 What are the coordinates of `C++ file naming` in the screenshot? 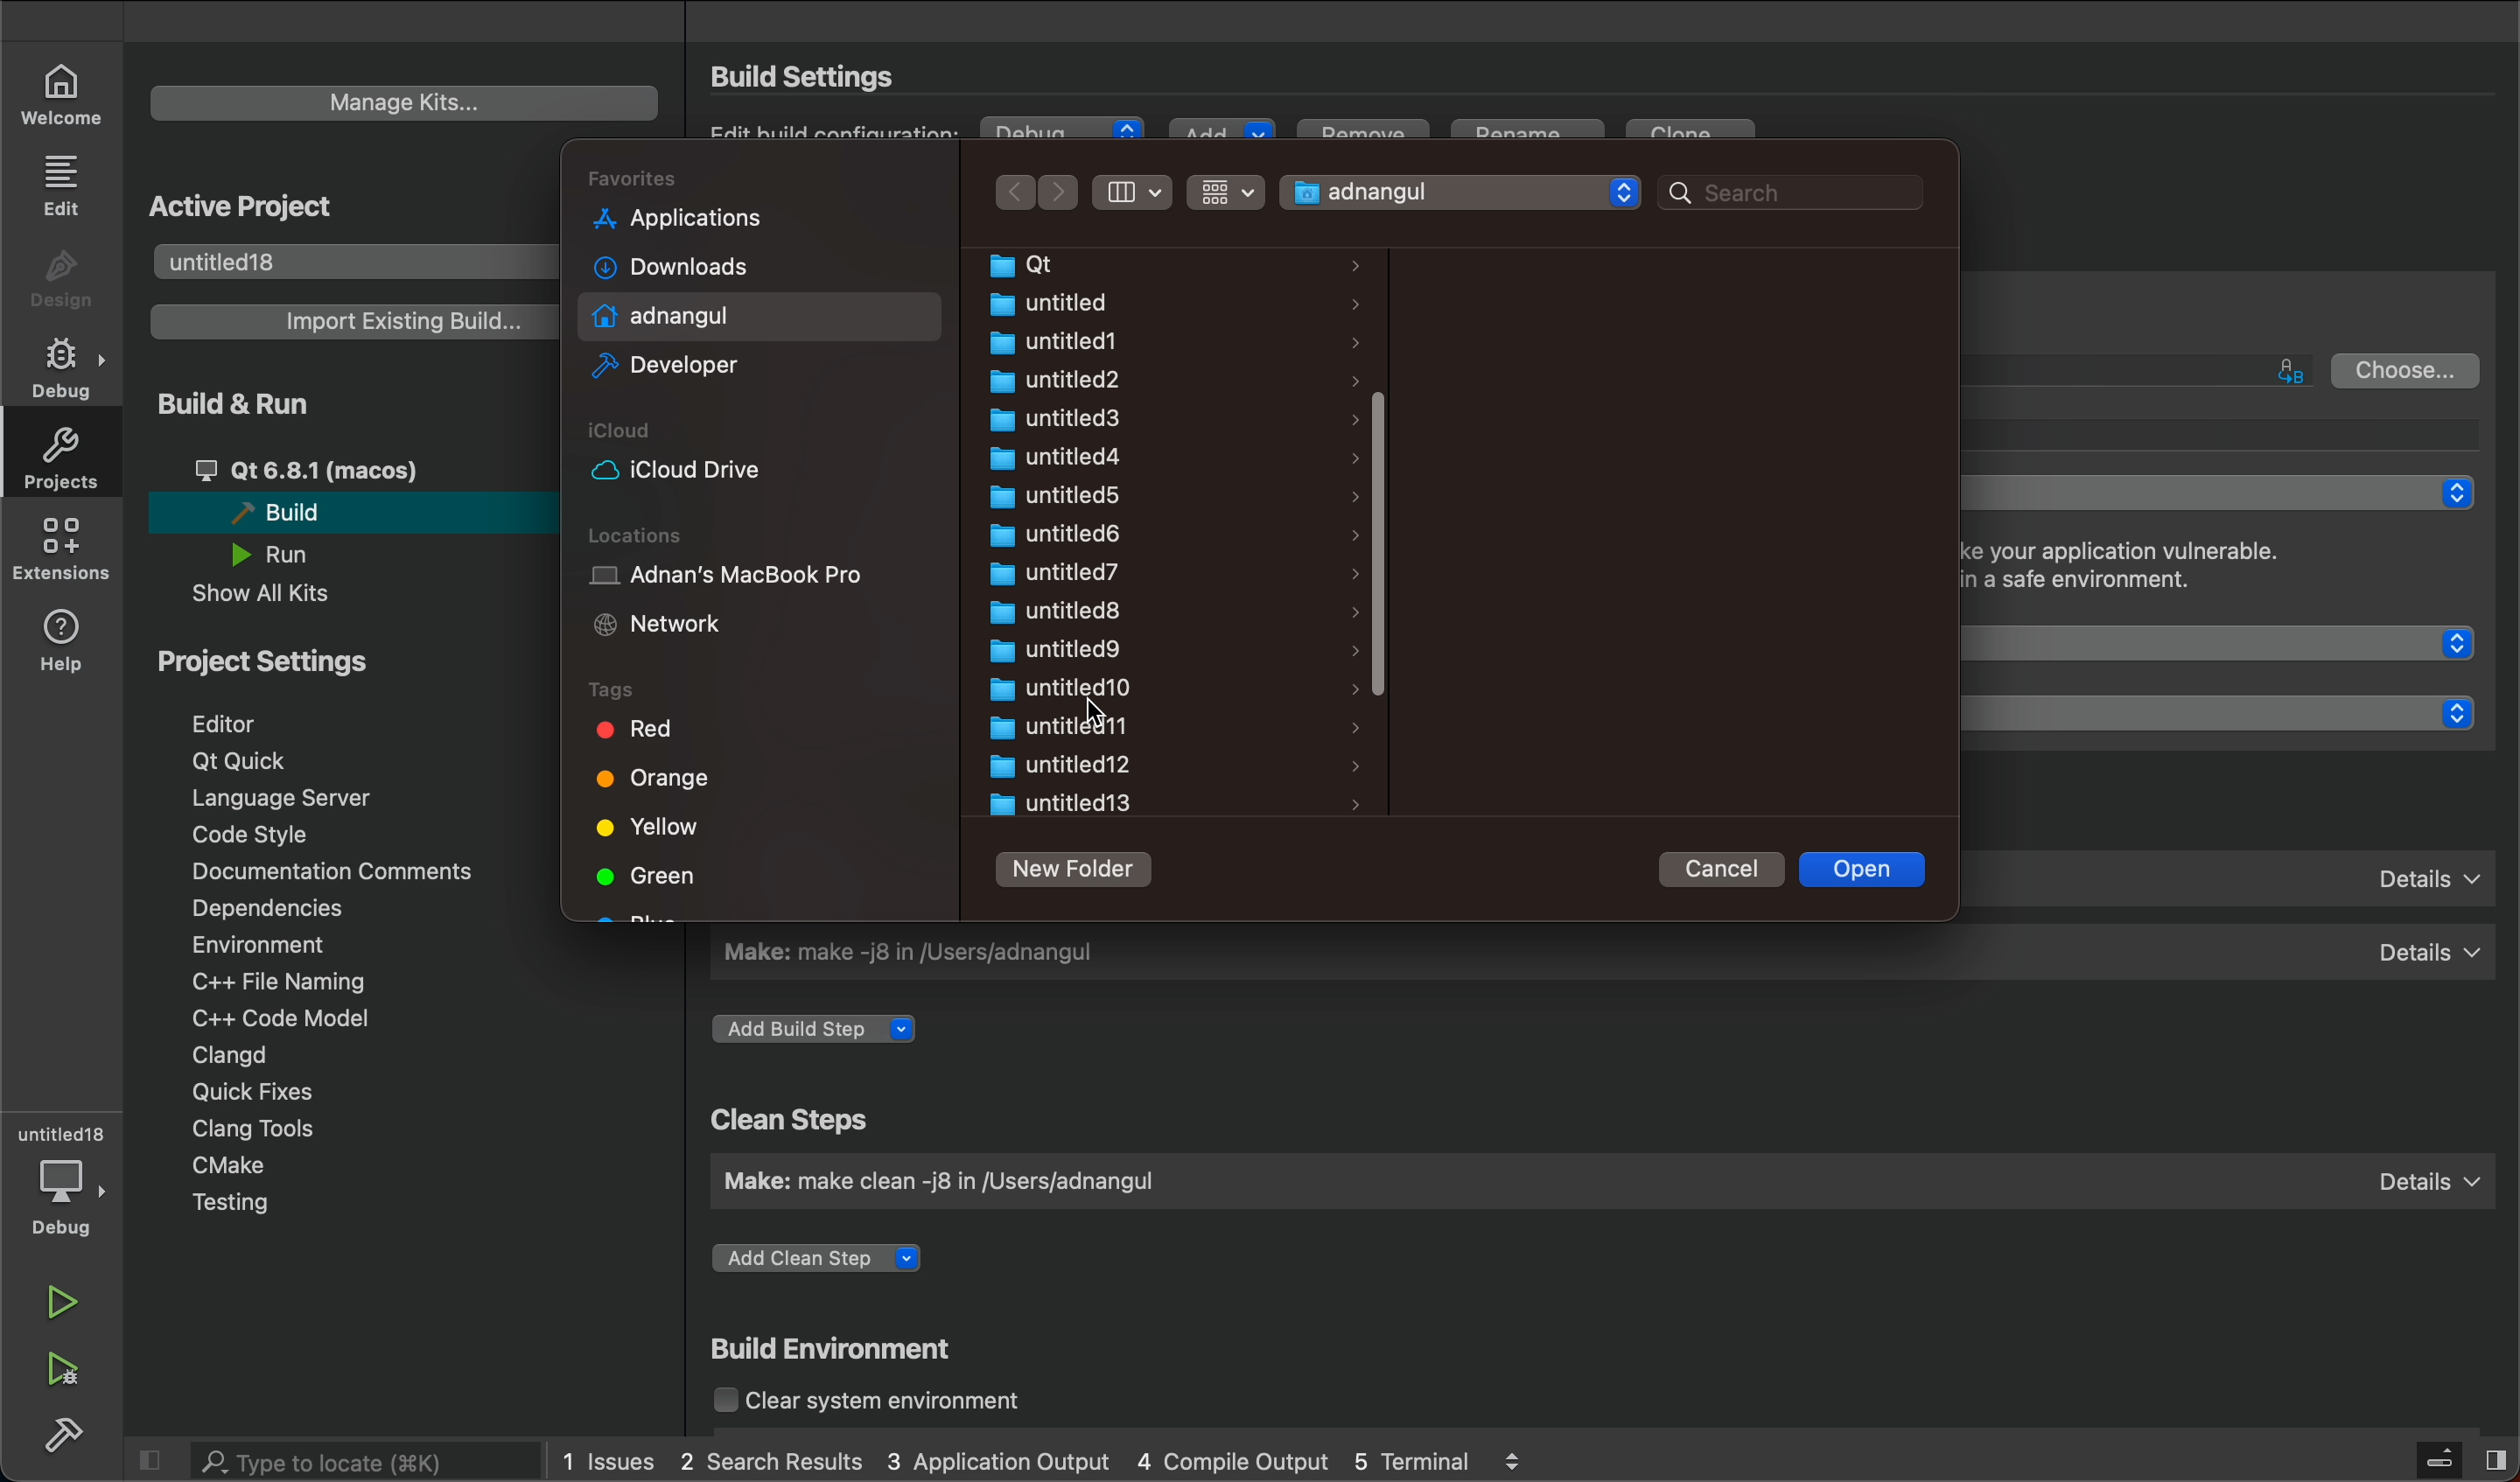 It's located at (274, 982).